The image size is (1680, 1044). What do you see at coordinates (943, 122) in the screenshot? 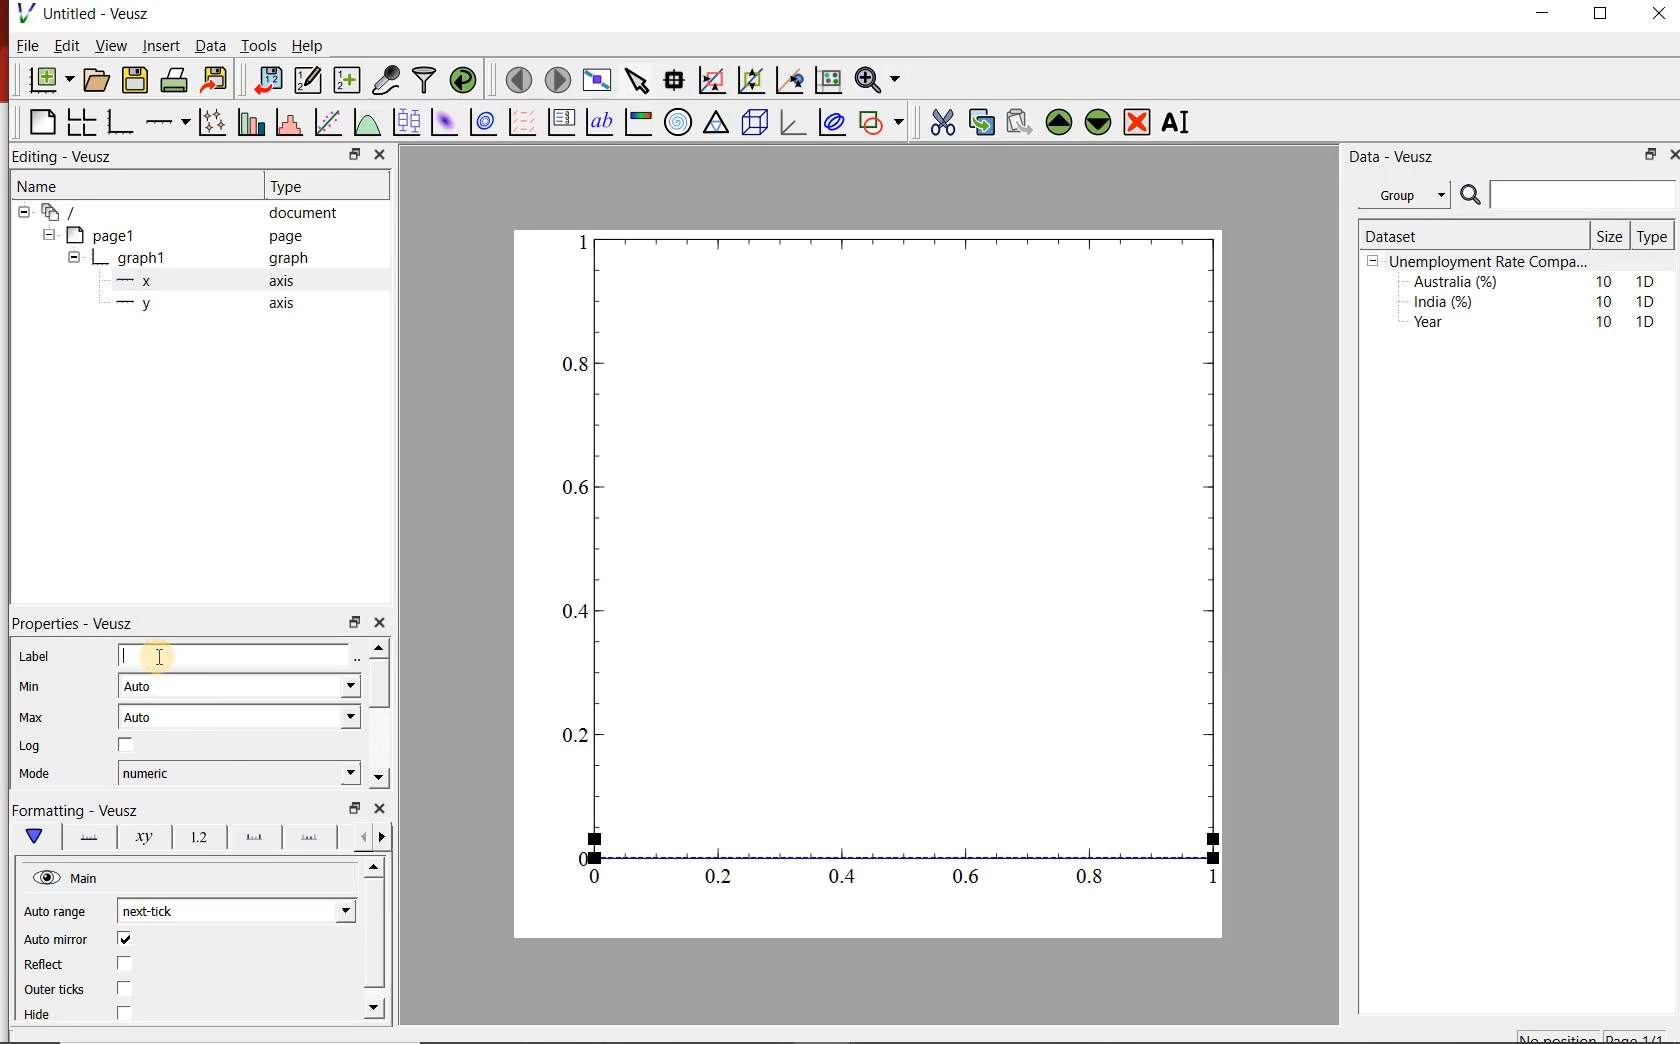
I see `cut the widgets` at bounding box center [943, 122].